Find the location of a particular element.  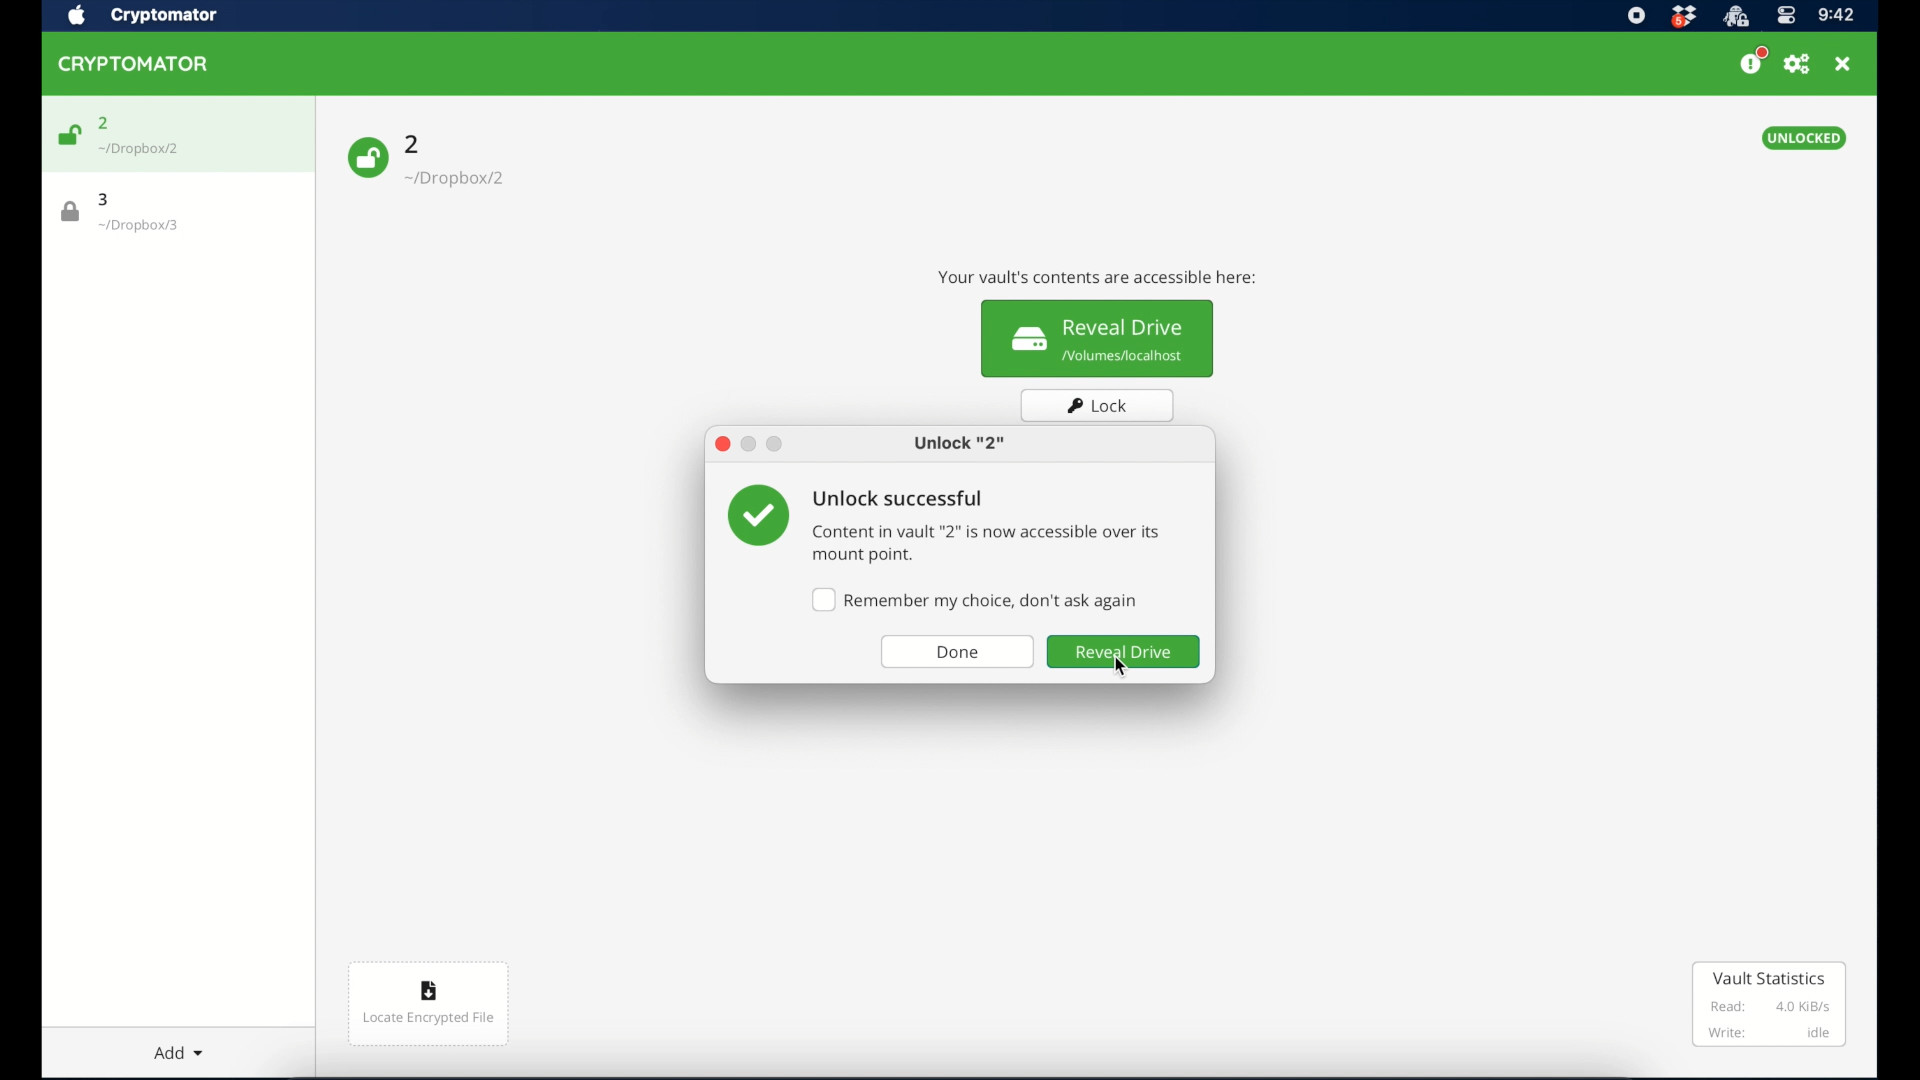

unlock 2 is located at coordinates (962, 442).